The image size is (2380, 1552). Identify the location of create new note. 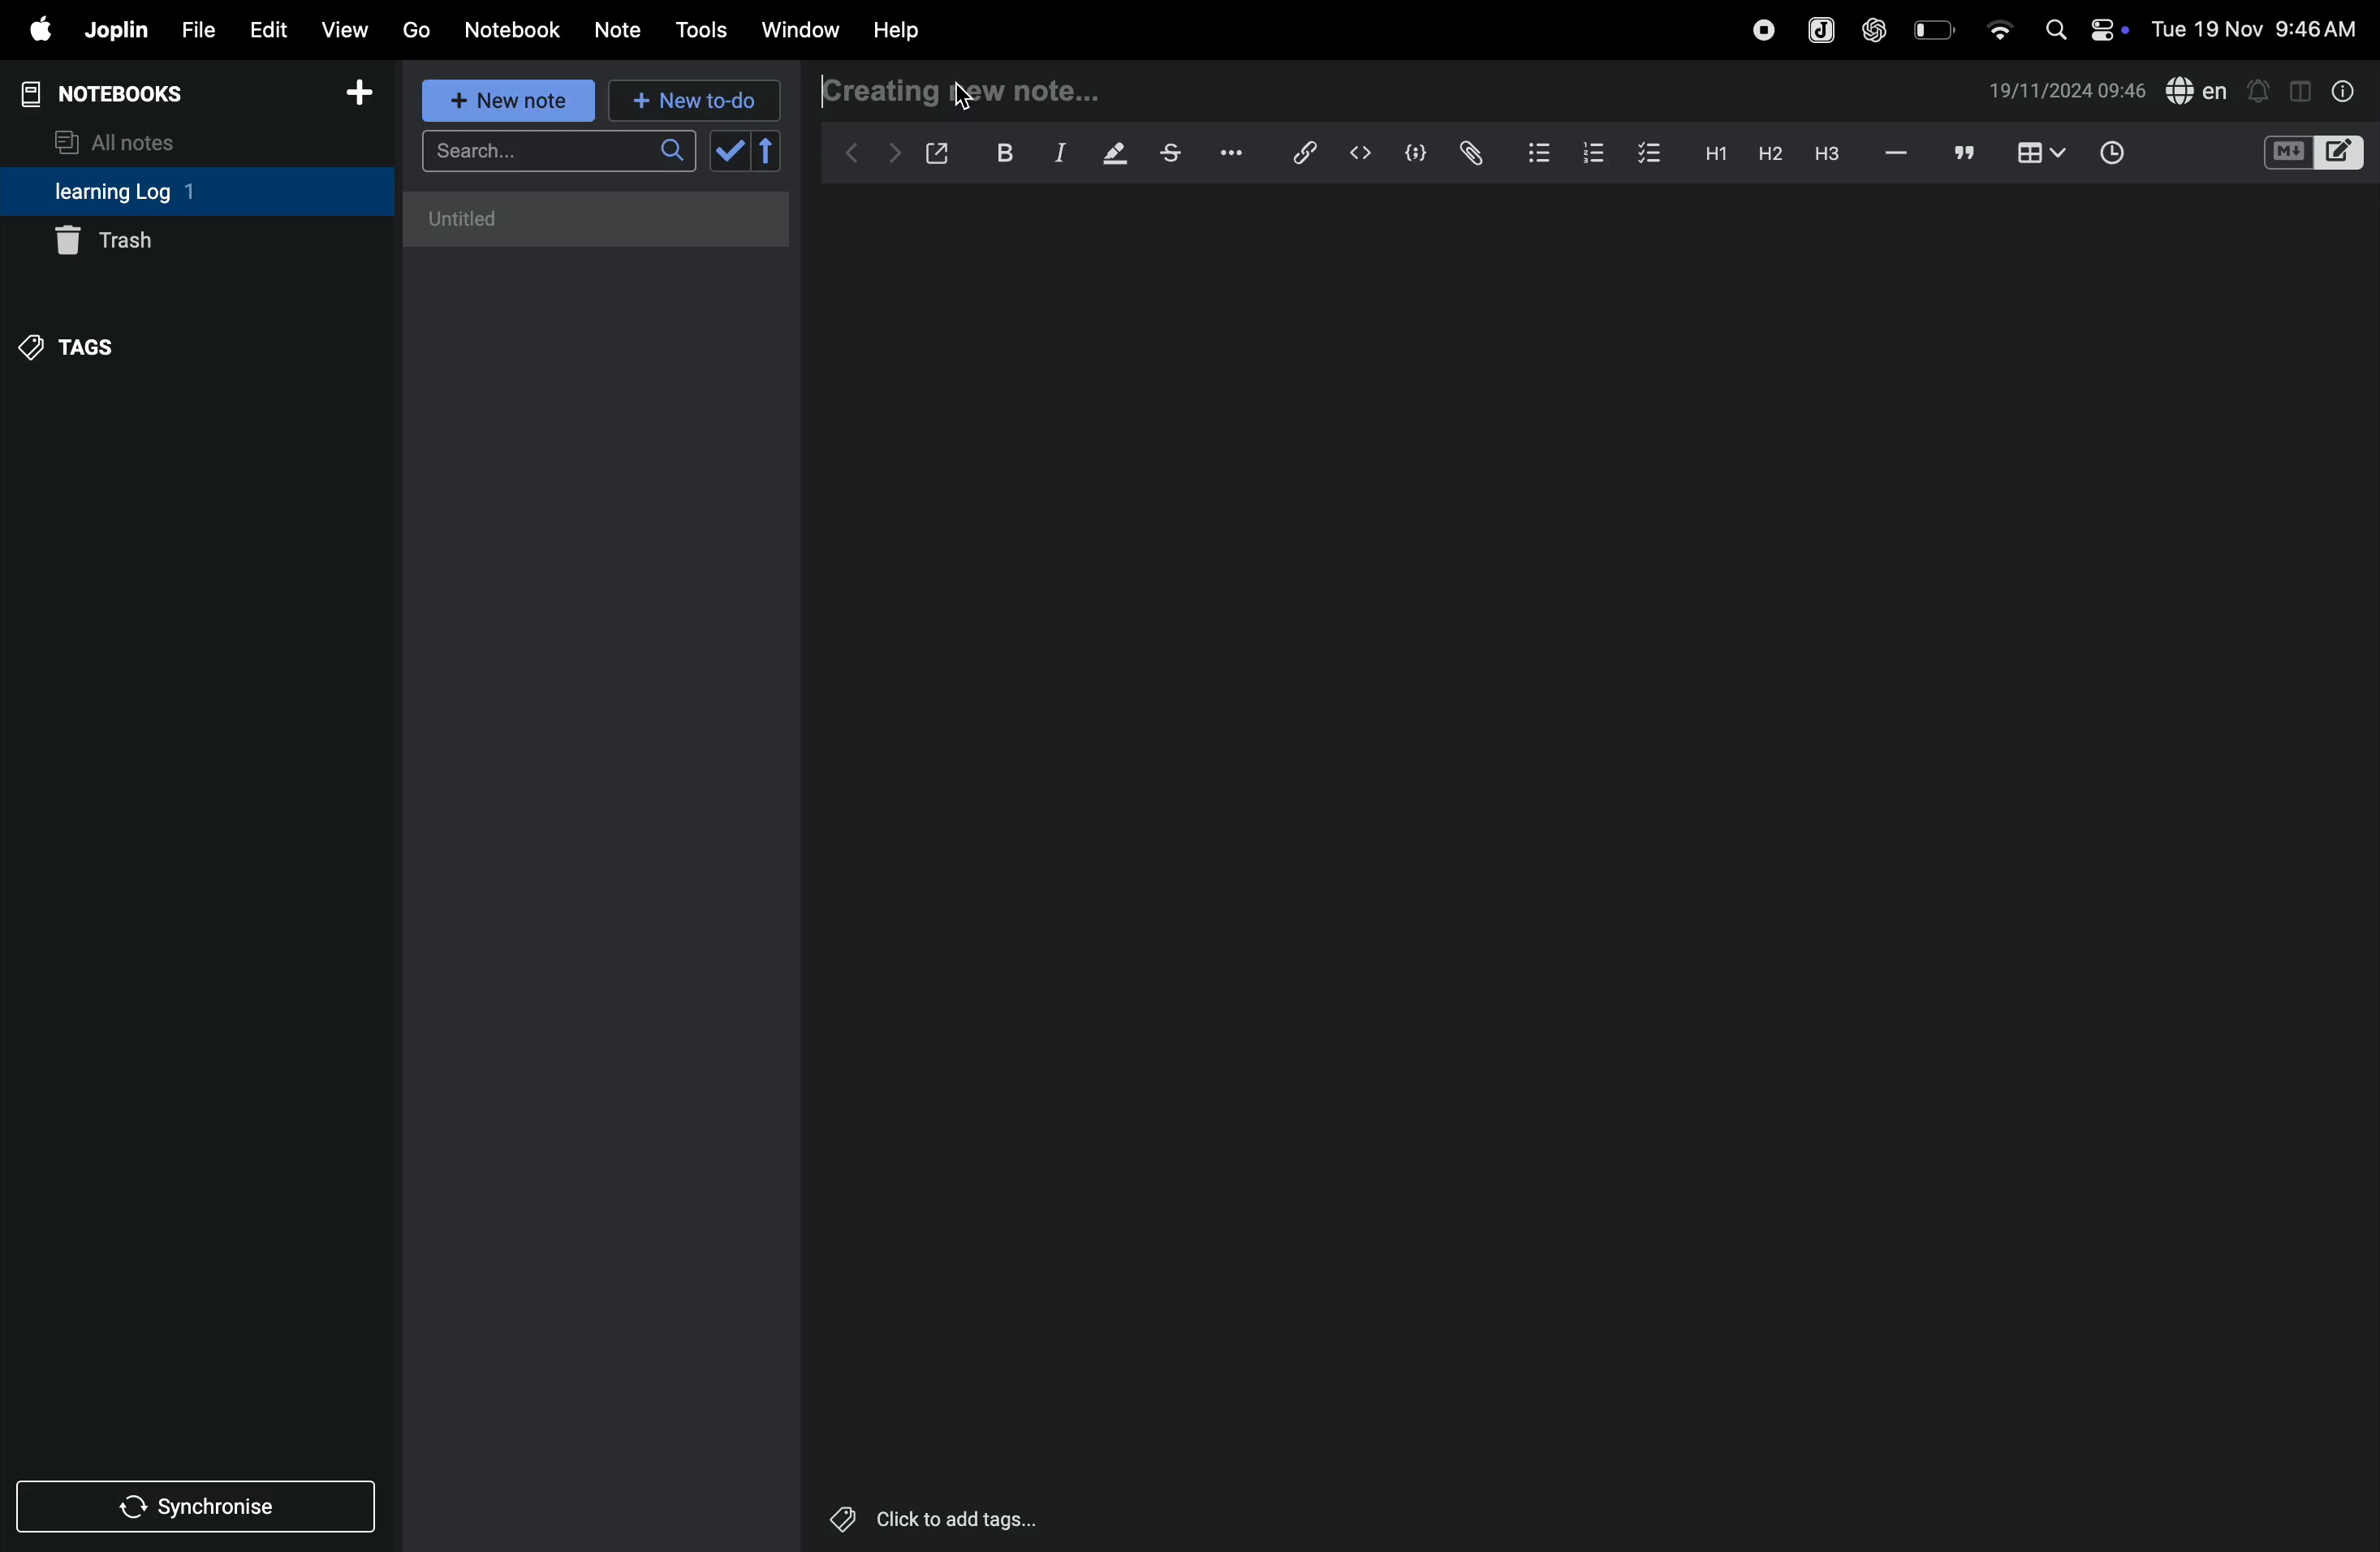
(942, 89).